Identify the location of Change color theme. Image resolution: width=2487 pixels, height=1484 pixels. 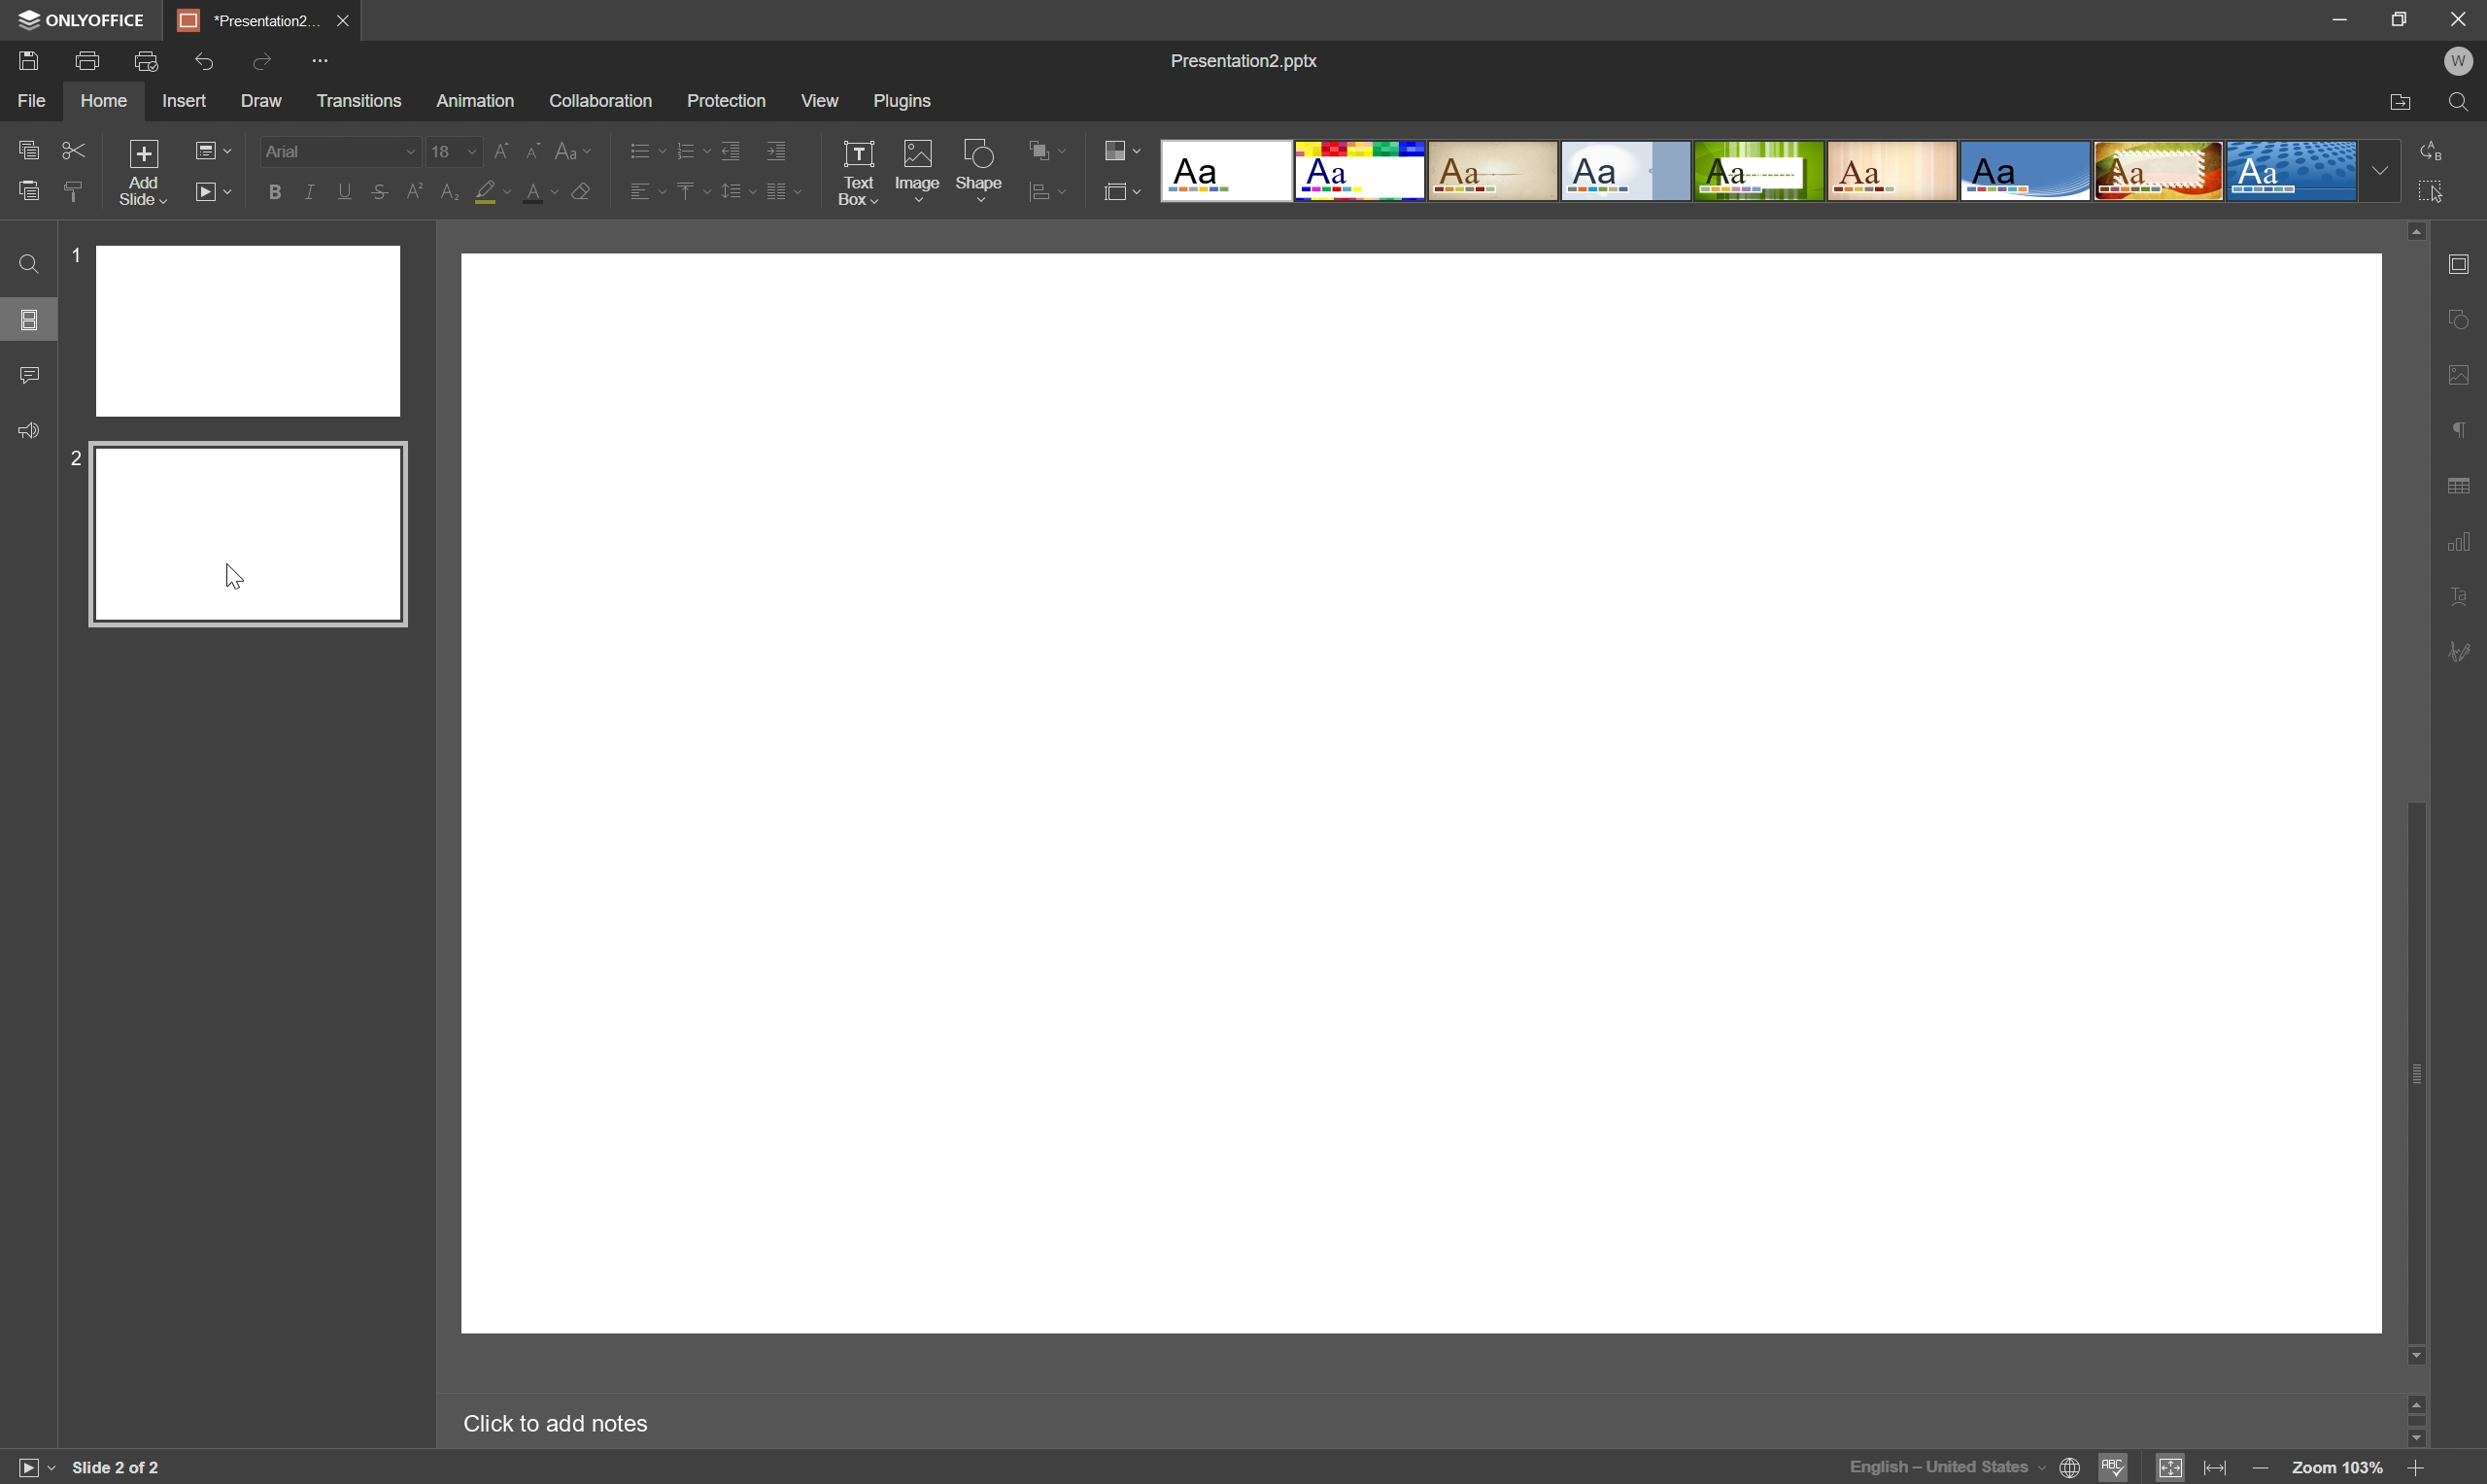
(1122, 147).